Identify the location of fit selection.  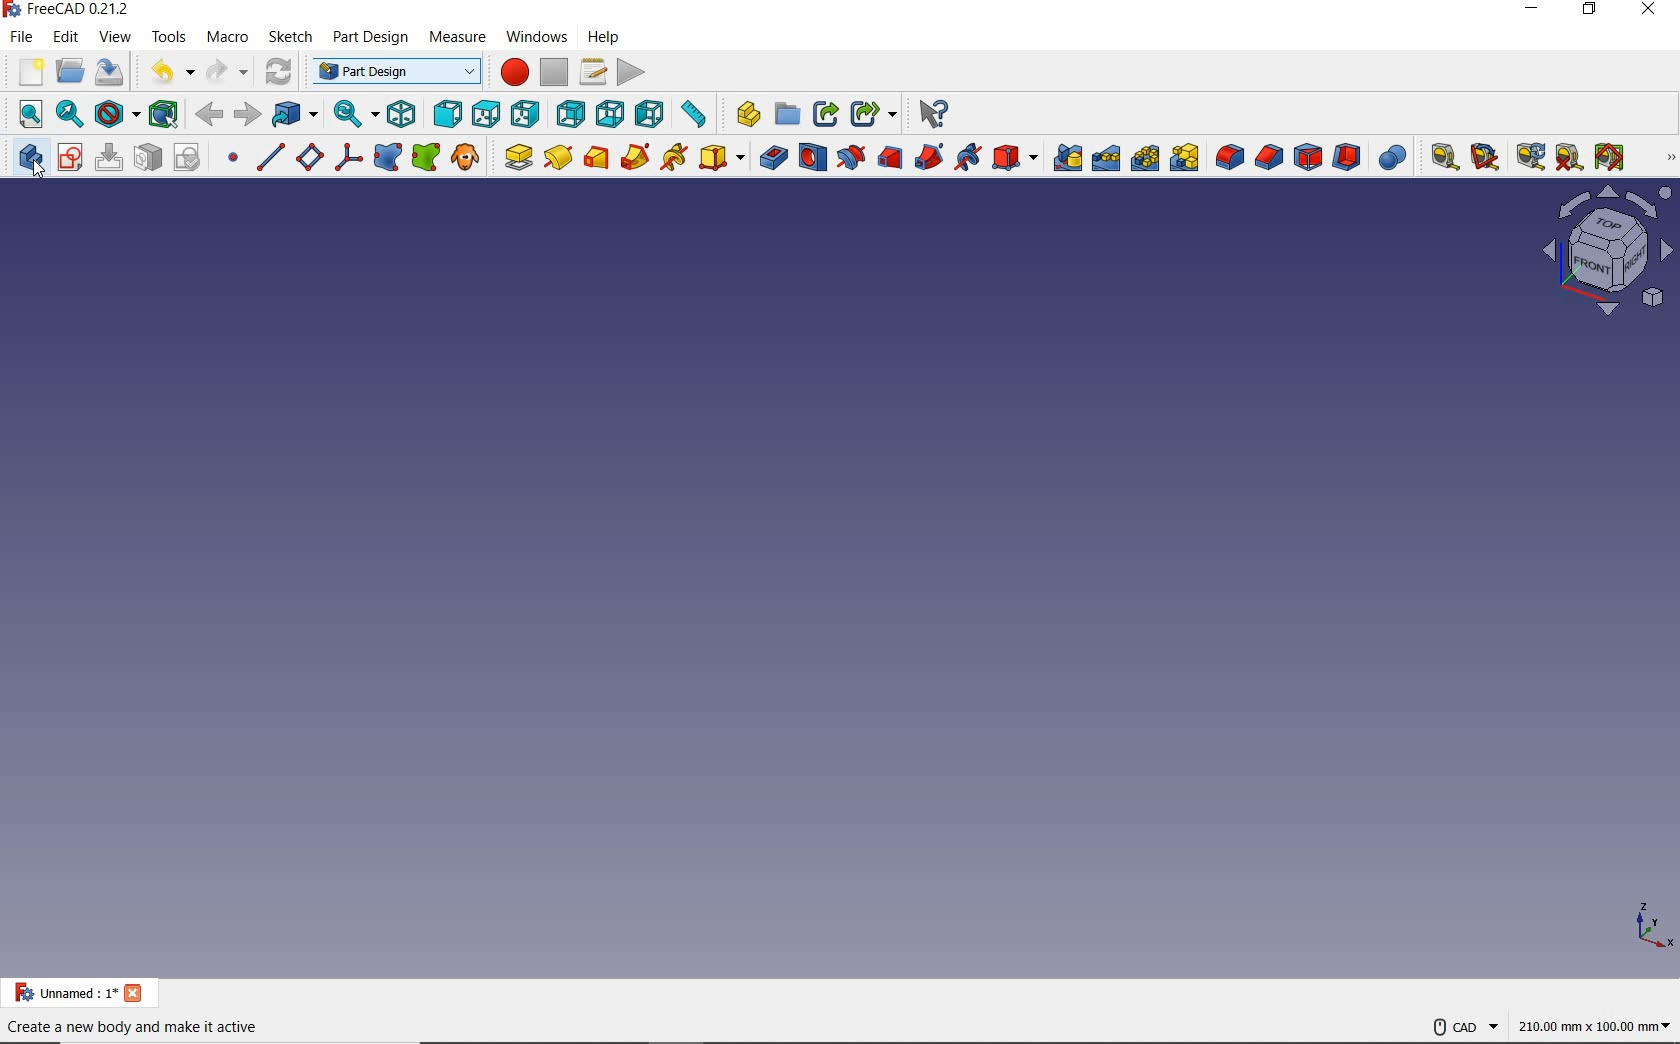
(70, 118).